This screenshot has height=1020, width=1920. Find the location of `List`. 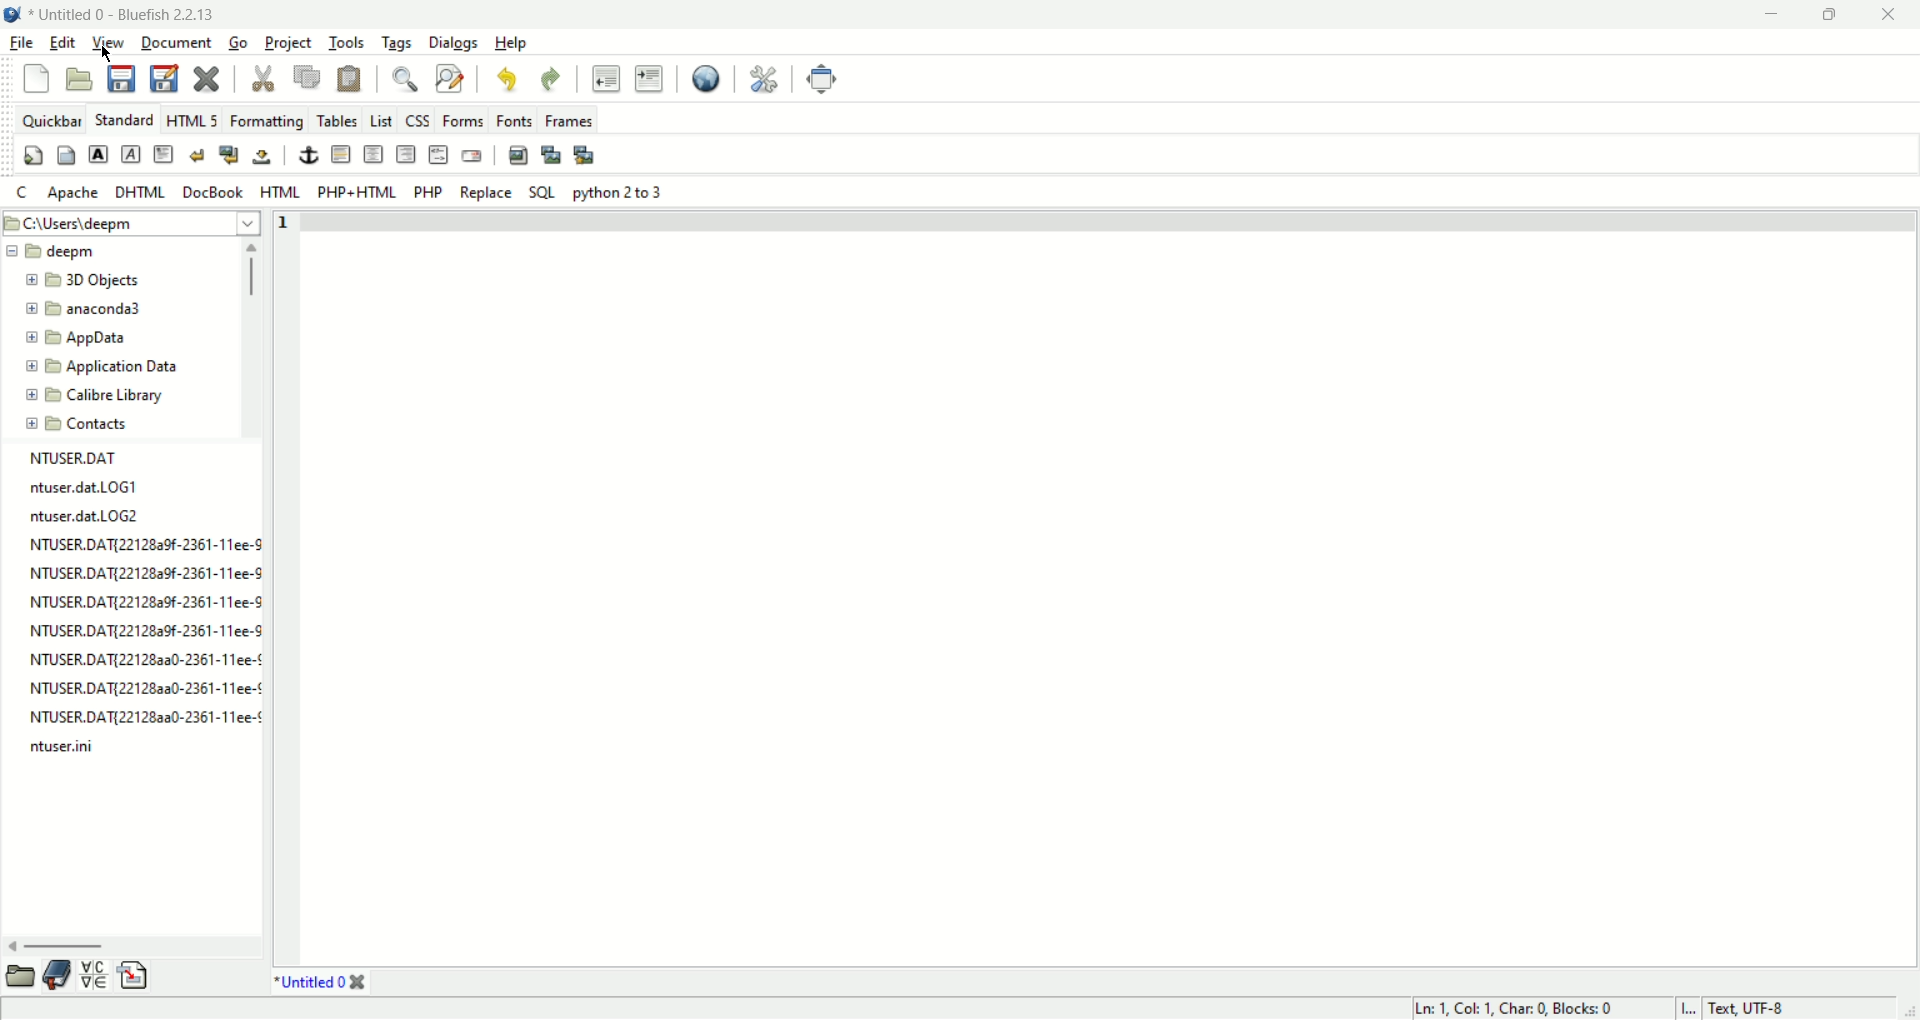

List is located at coordinates (380, 122).